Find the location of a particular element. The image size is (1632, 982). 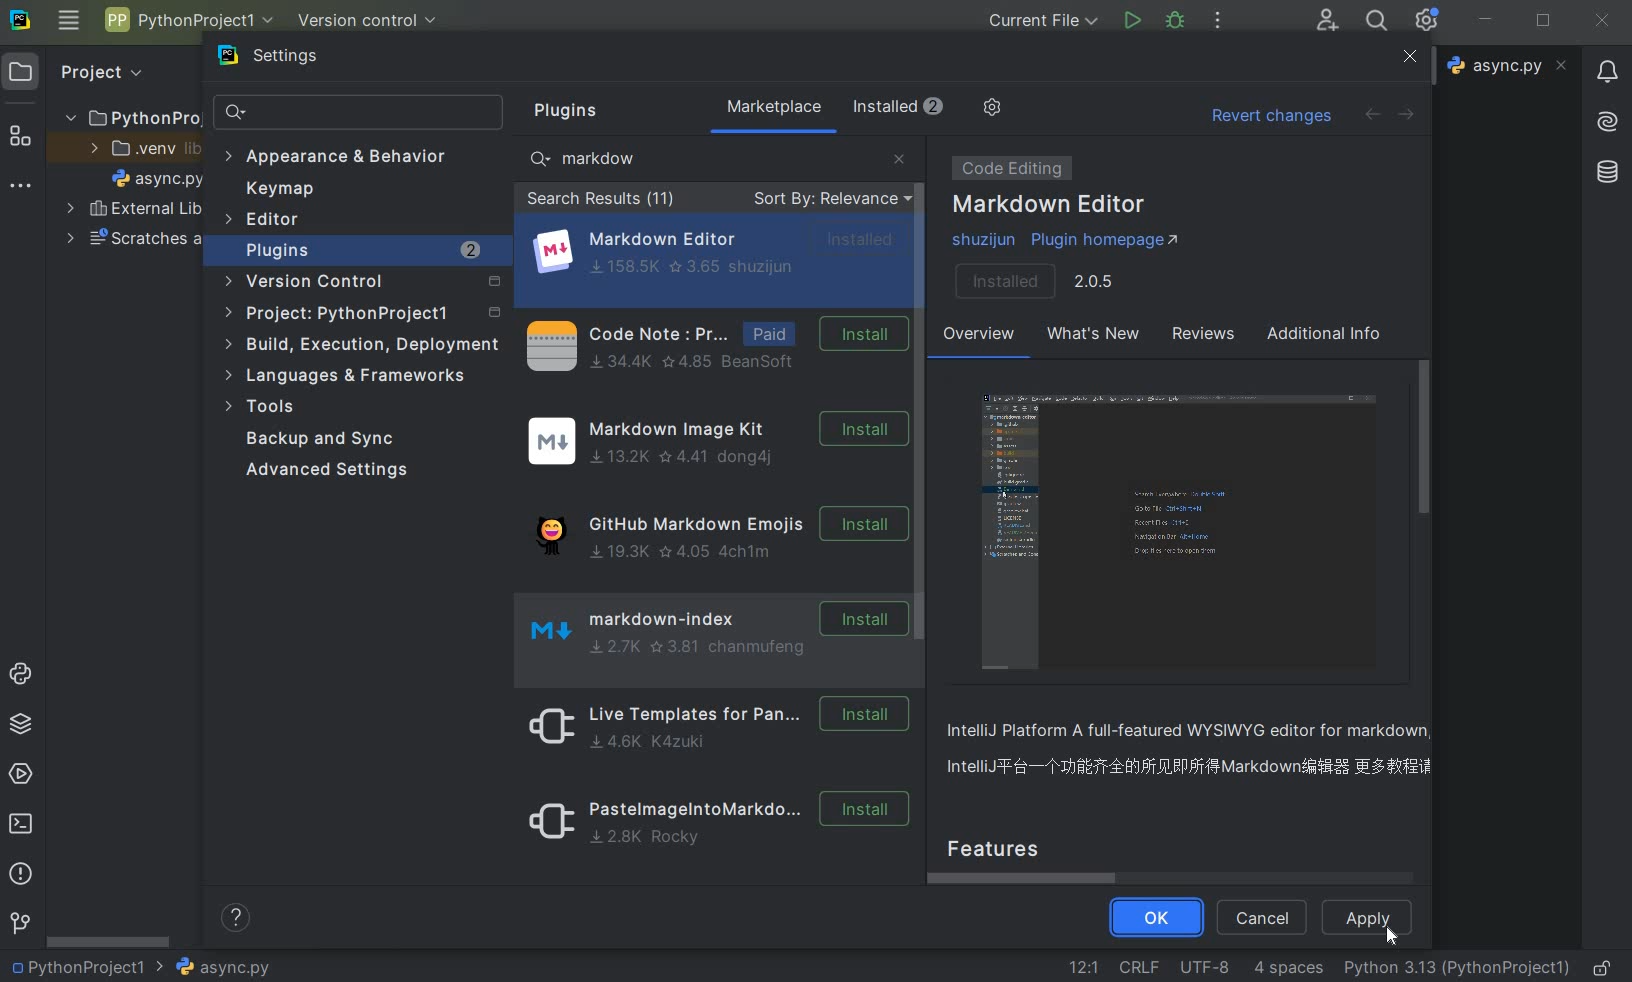

database is located at coordinates (1606, 173).